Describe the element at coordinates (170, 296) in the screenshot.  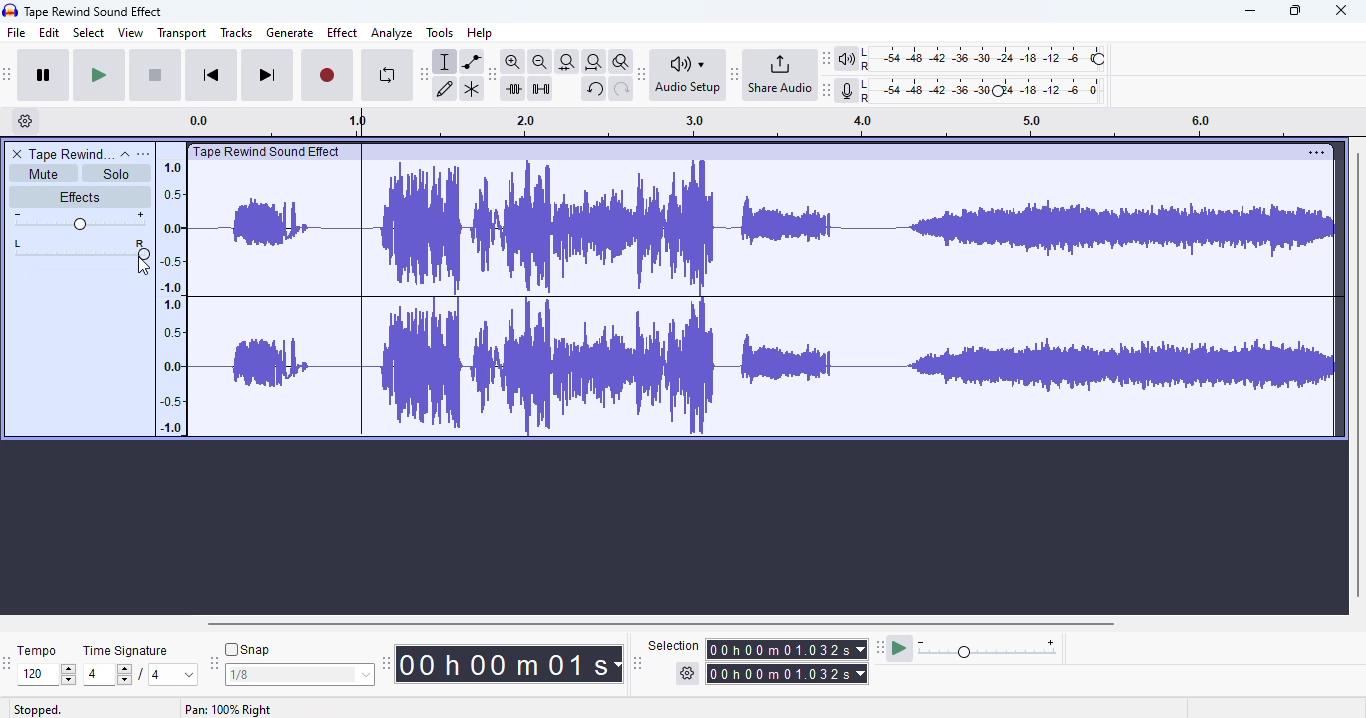
I see `timeline` at that location.